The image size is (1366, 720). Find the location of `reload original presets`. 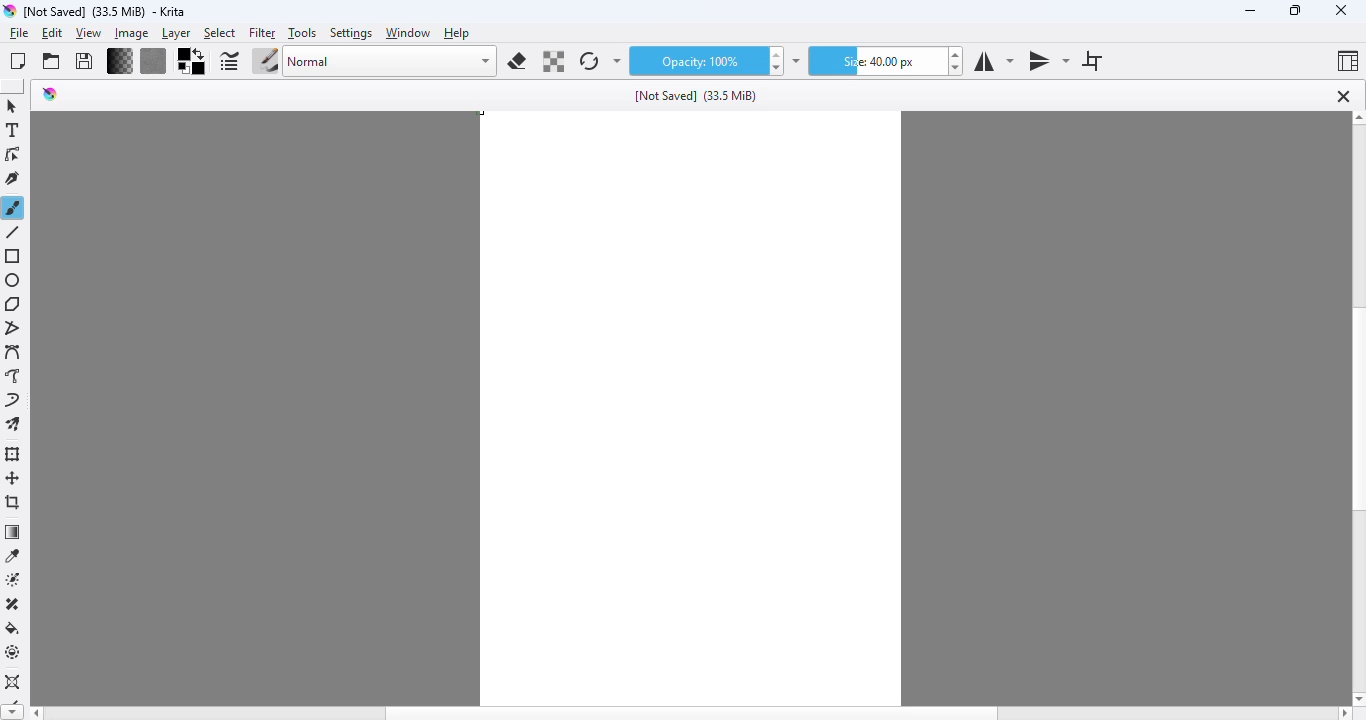

reload original presets is located at coordinates (588, 60).